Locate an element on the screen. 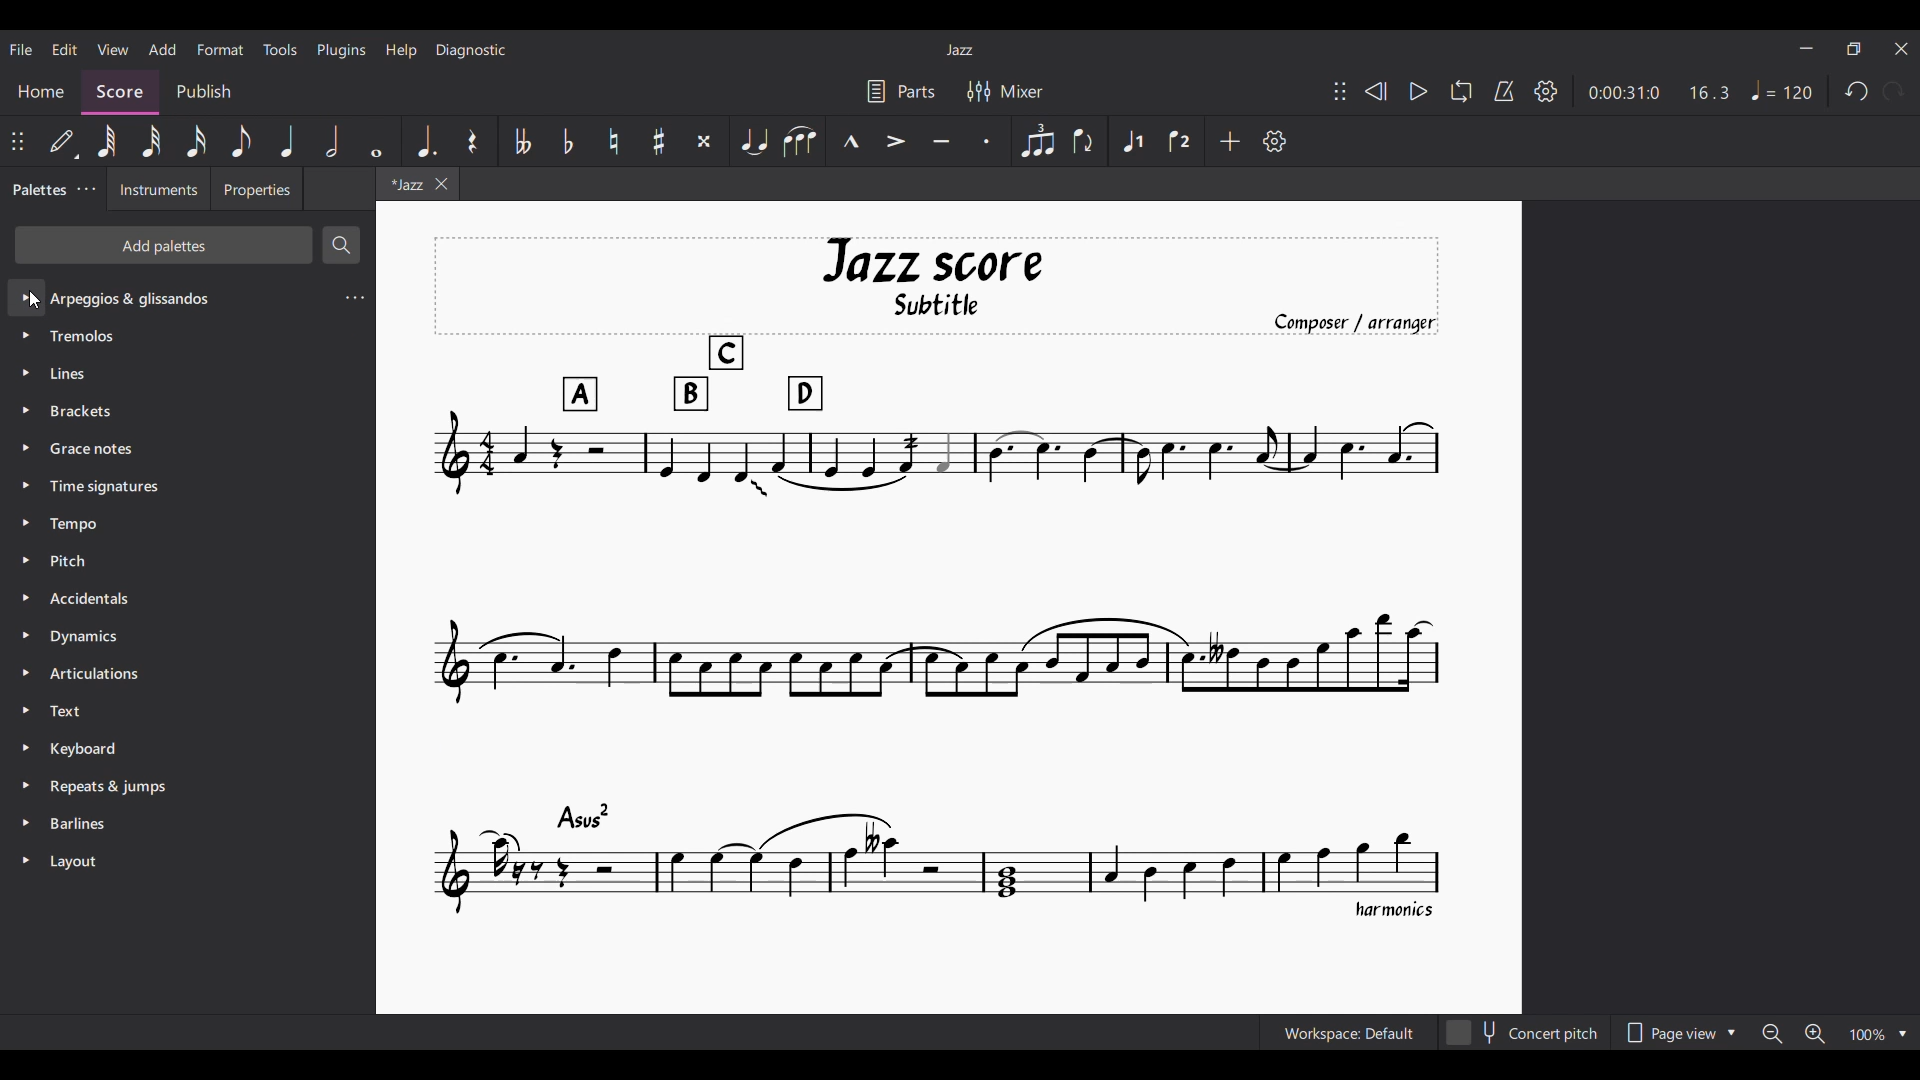 This screenshot has width=1920, height=1080. Lines is located at coordinates (76, 372).